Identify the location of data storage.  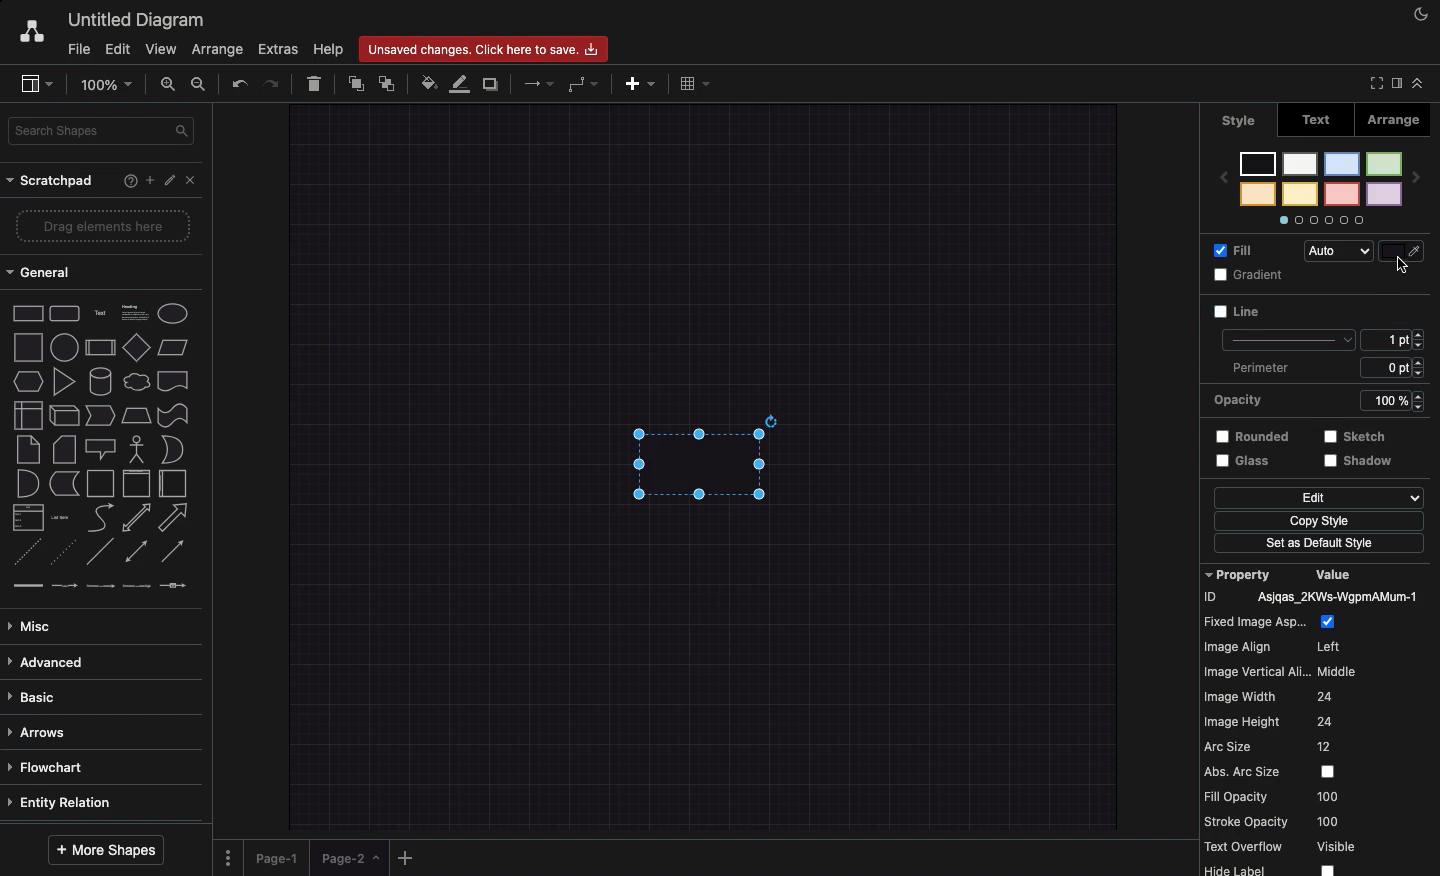
(63, 483).